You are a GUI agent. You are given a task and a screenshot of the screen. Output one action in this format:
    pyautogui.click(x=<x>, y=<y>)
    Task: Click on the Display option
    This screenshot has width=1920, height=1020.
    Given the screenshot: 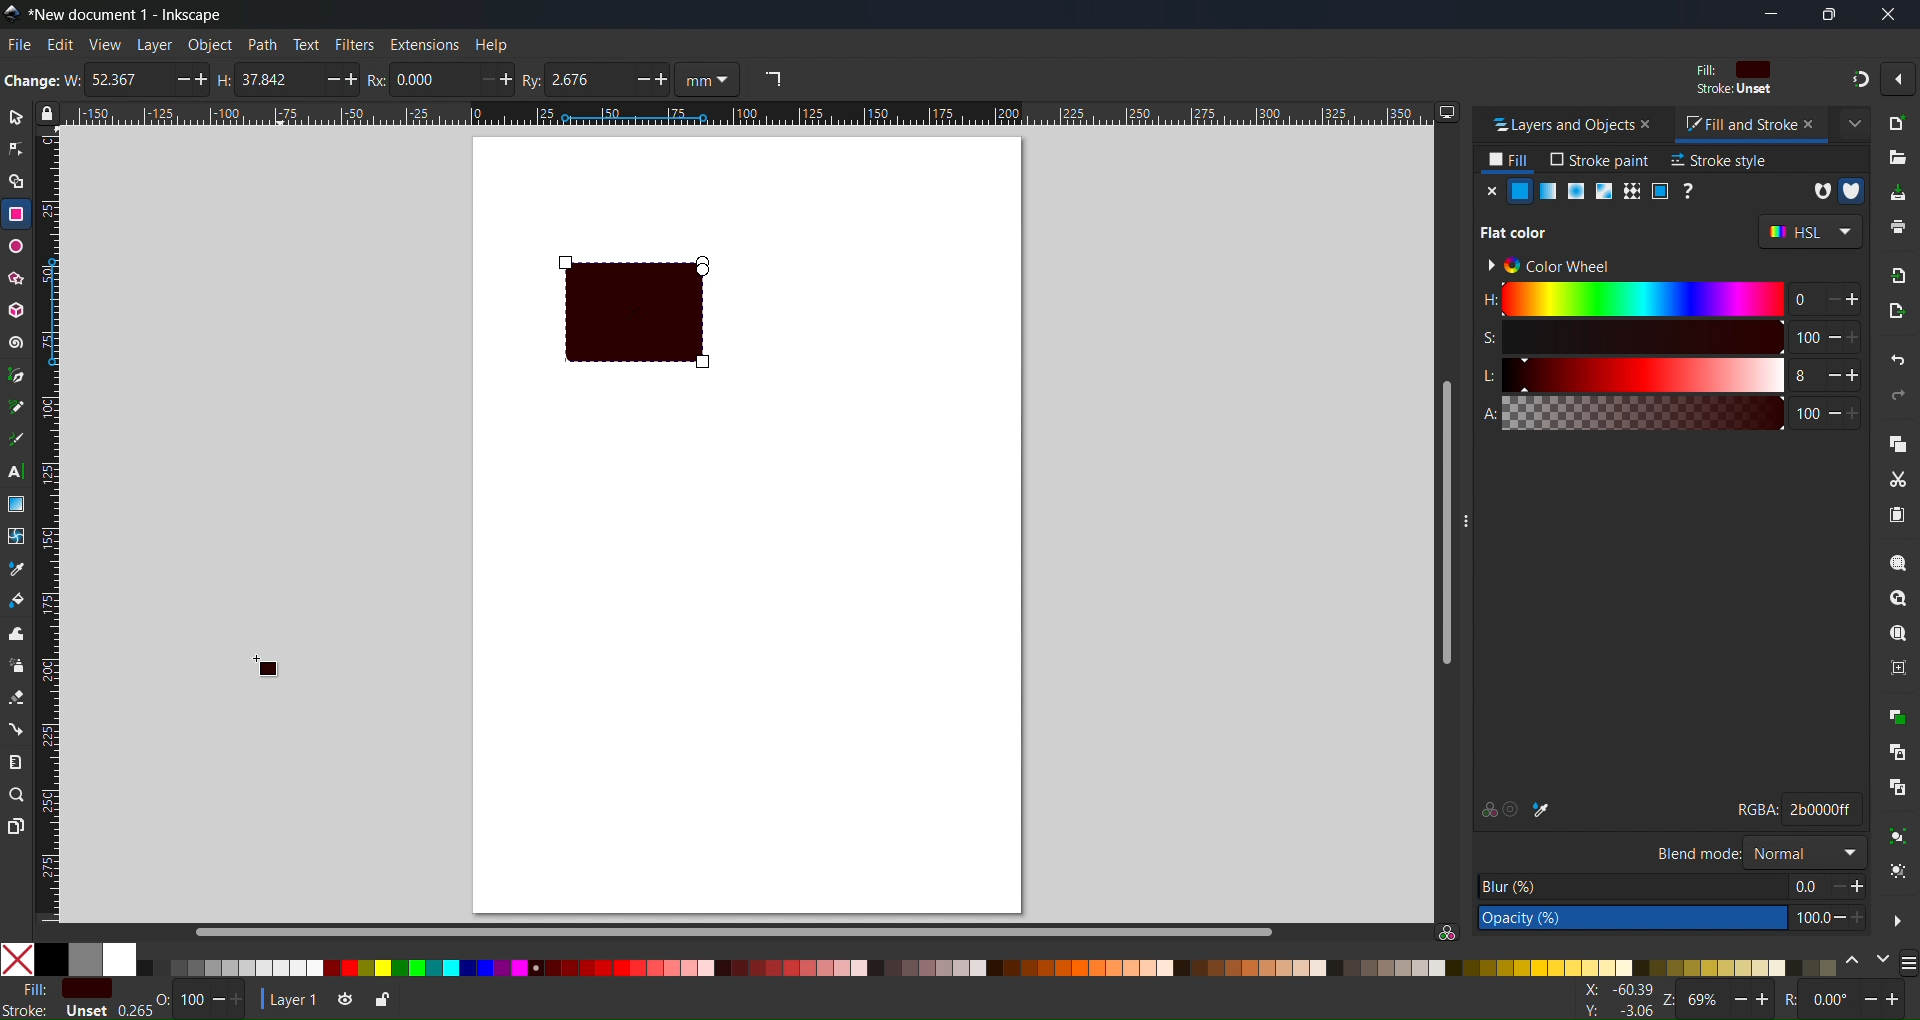 What is the action you would take?
    pyautogui.click(x=1447, y=112)
    